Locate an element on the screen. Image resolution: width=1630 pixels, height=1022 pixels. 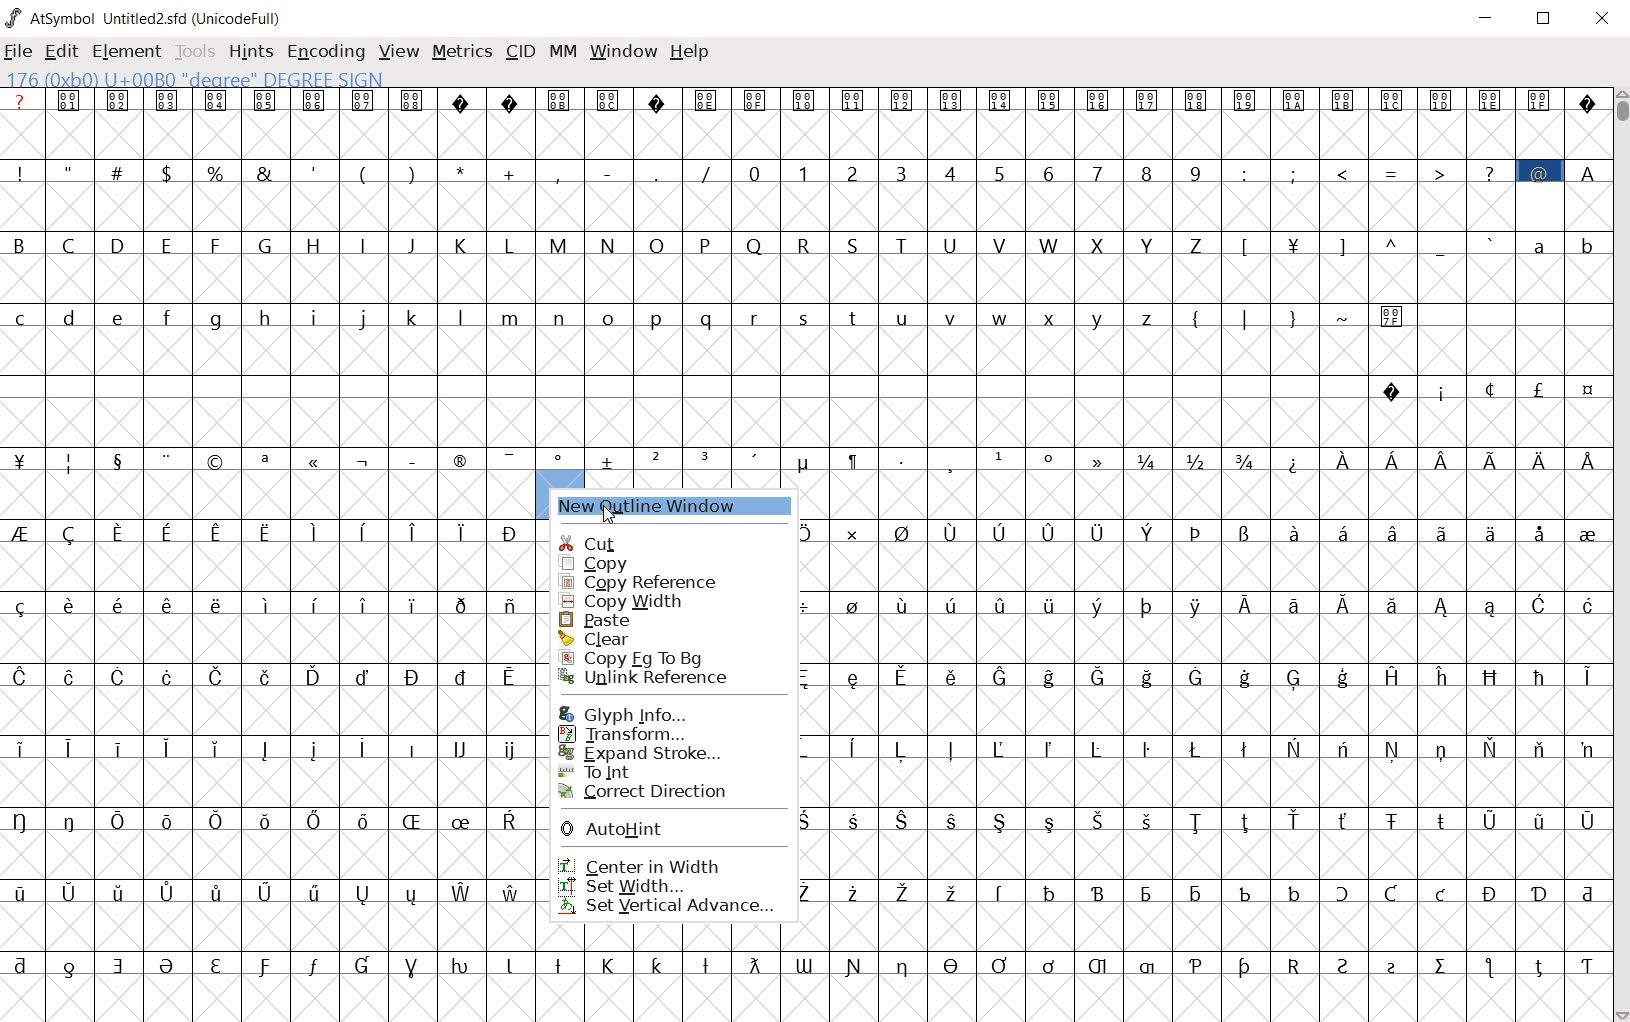
small letters c - z is located at coordinates (585, 315).